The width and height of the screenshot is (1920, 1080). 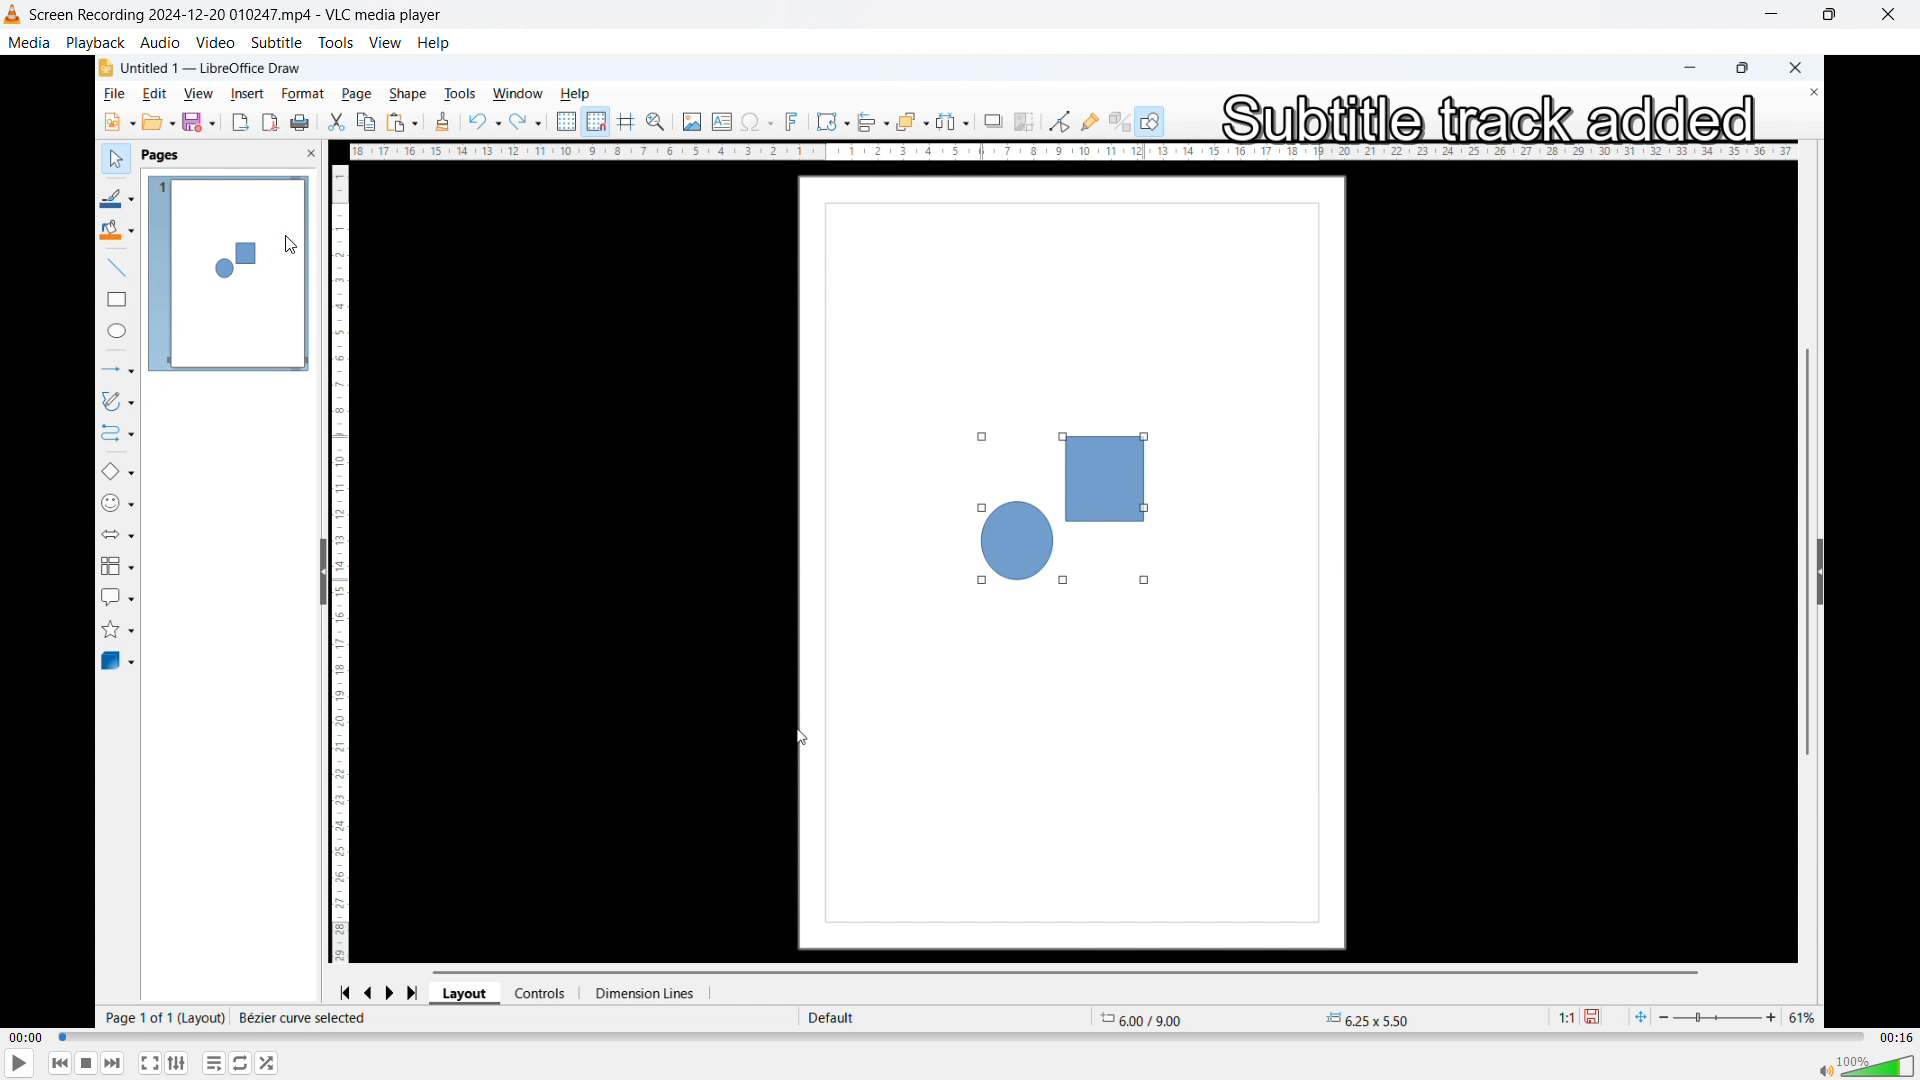 What do you see at coordinates (464, 92) in the screenshot?
I see `tools` at bounding box center [464, 92].